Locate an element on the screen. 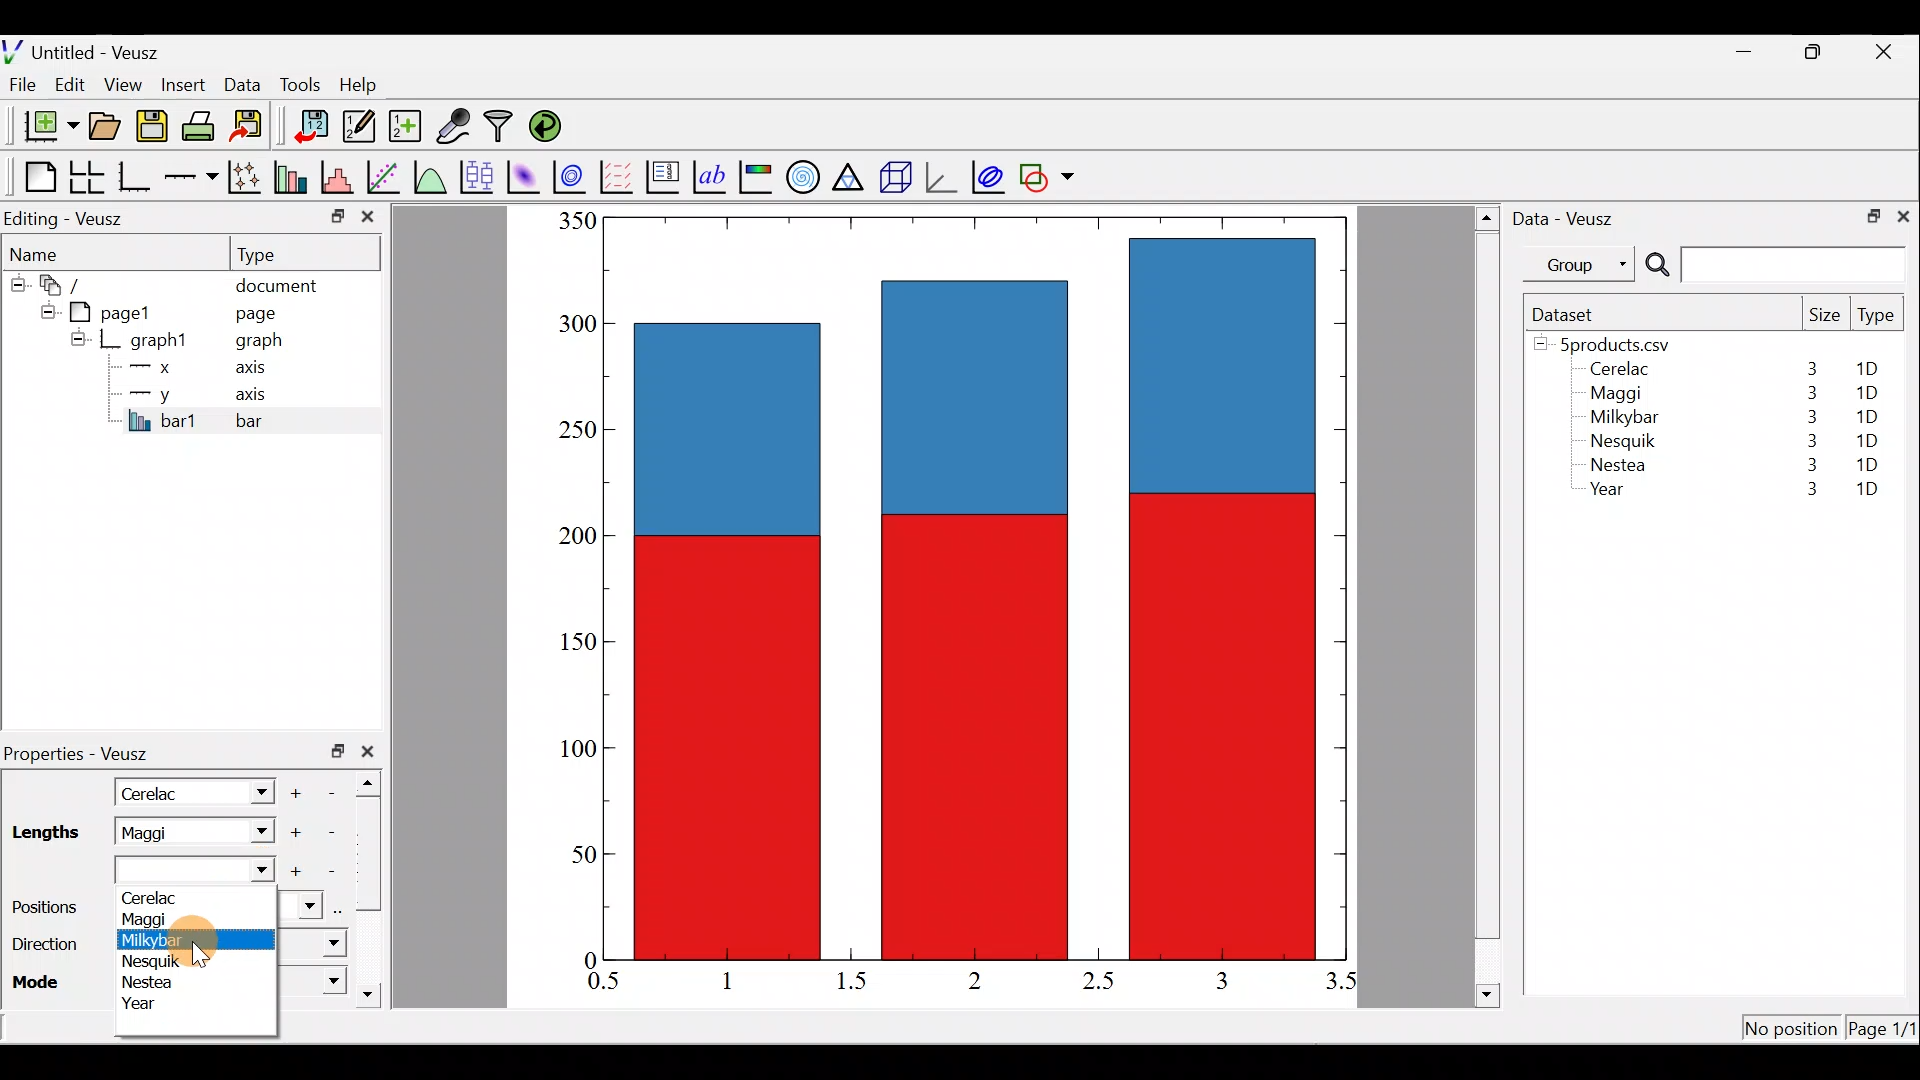  Insert is located at coordinates (186, 84).